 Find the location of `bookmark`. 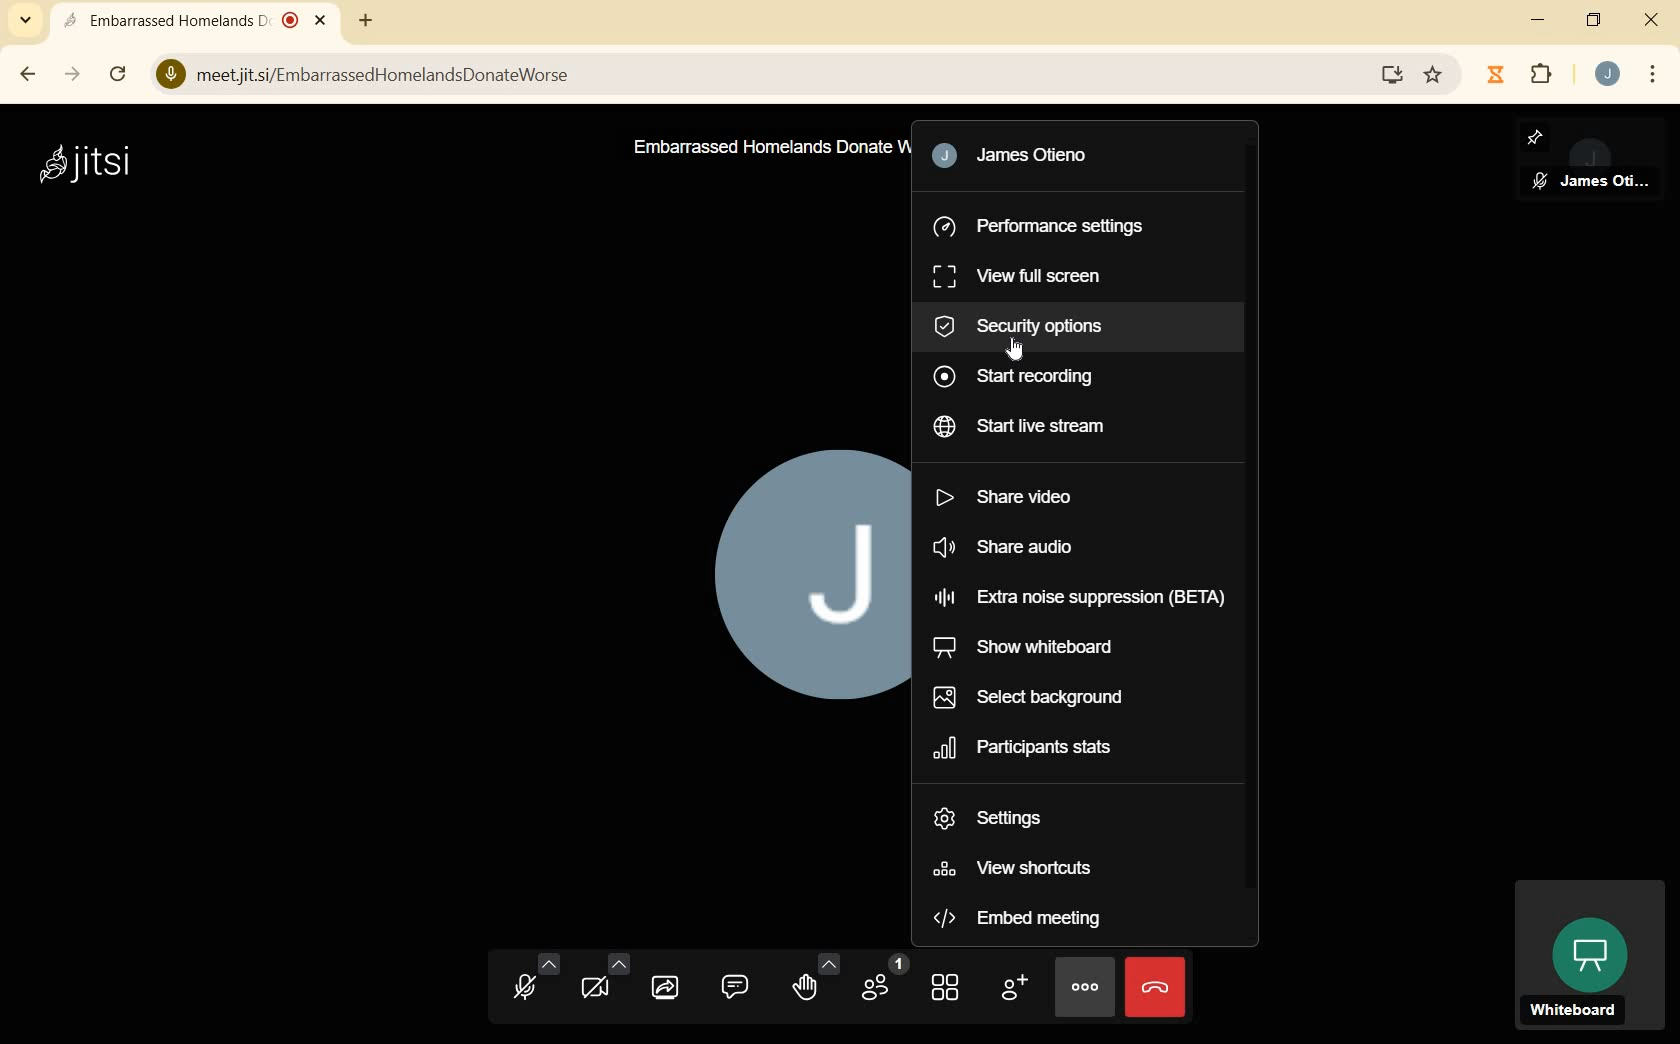

bookmark is located at coordinates (1436, 73).